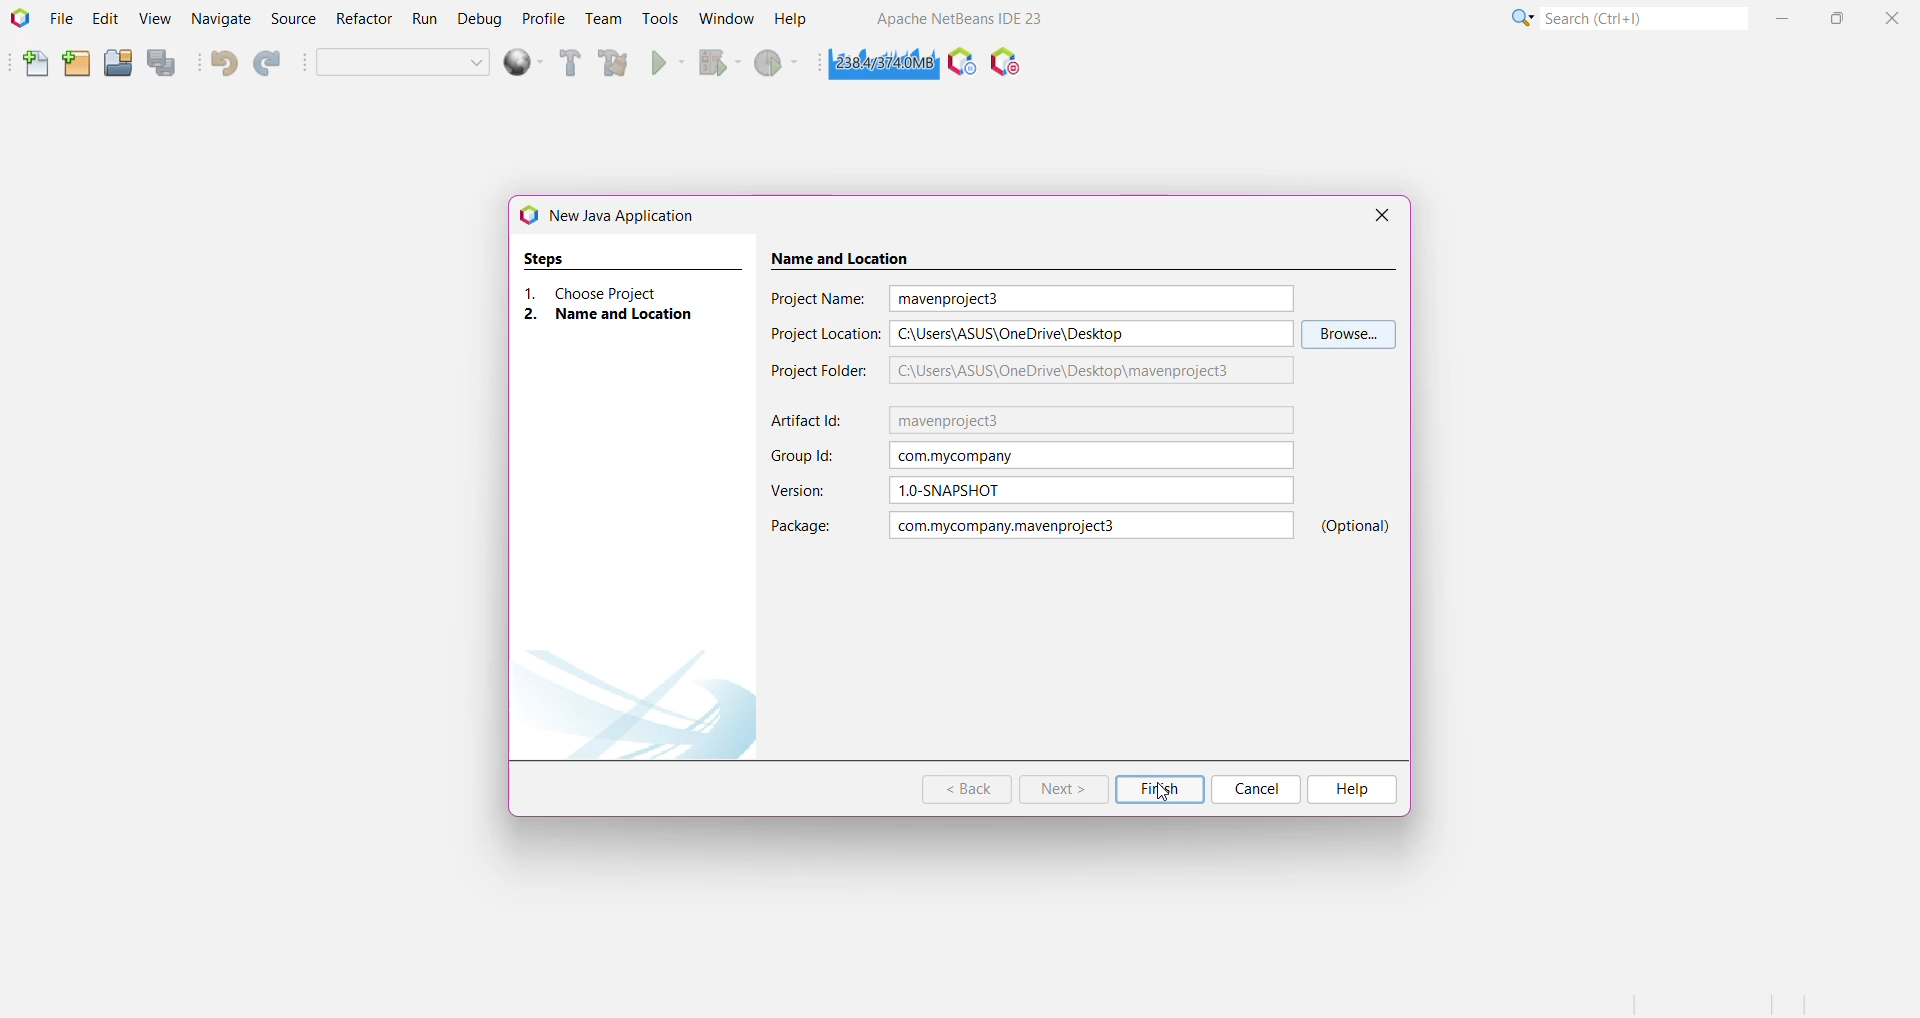 The width and height of the screenshot is (1920, 1018). Describe the element at coordinates (224, 65) in the screenshot. I see `Undo` at that location.